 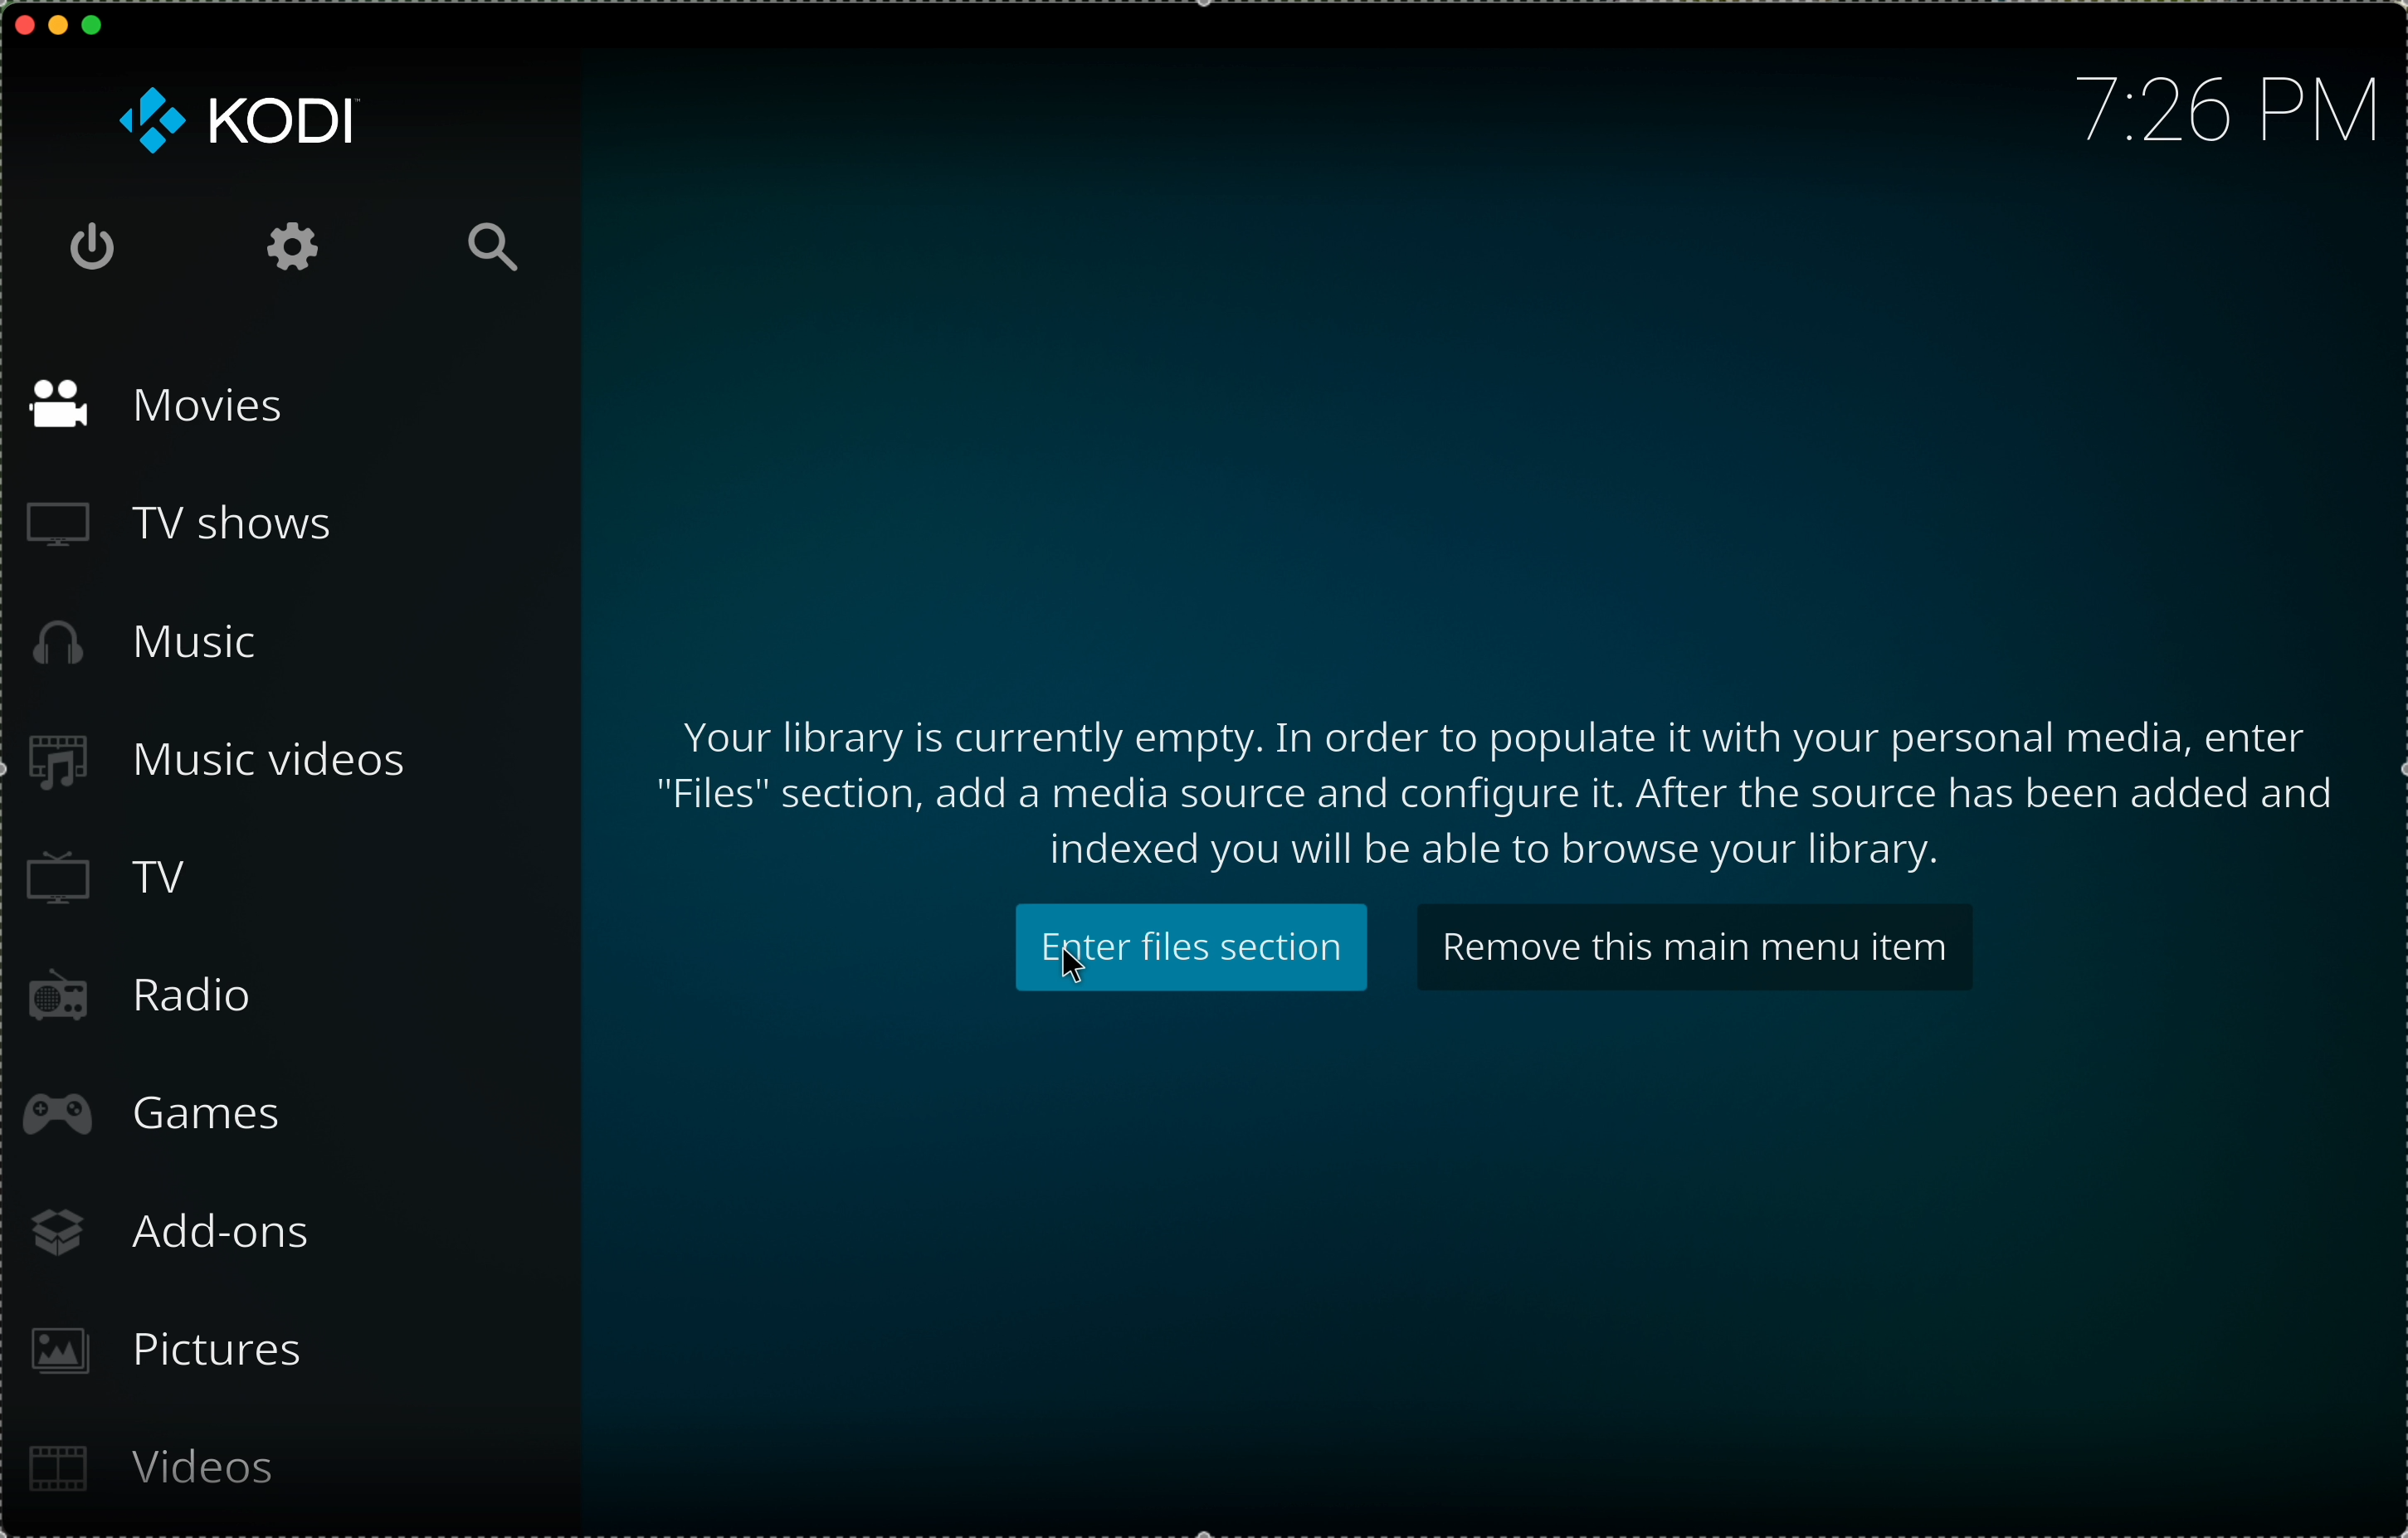 I want to click on settings, so click(x=284, y=247).